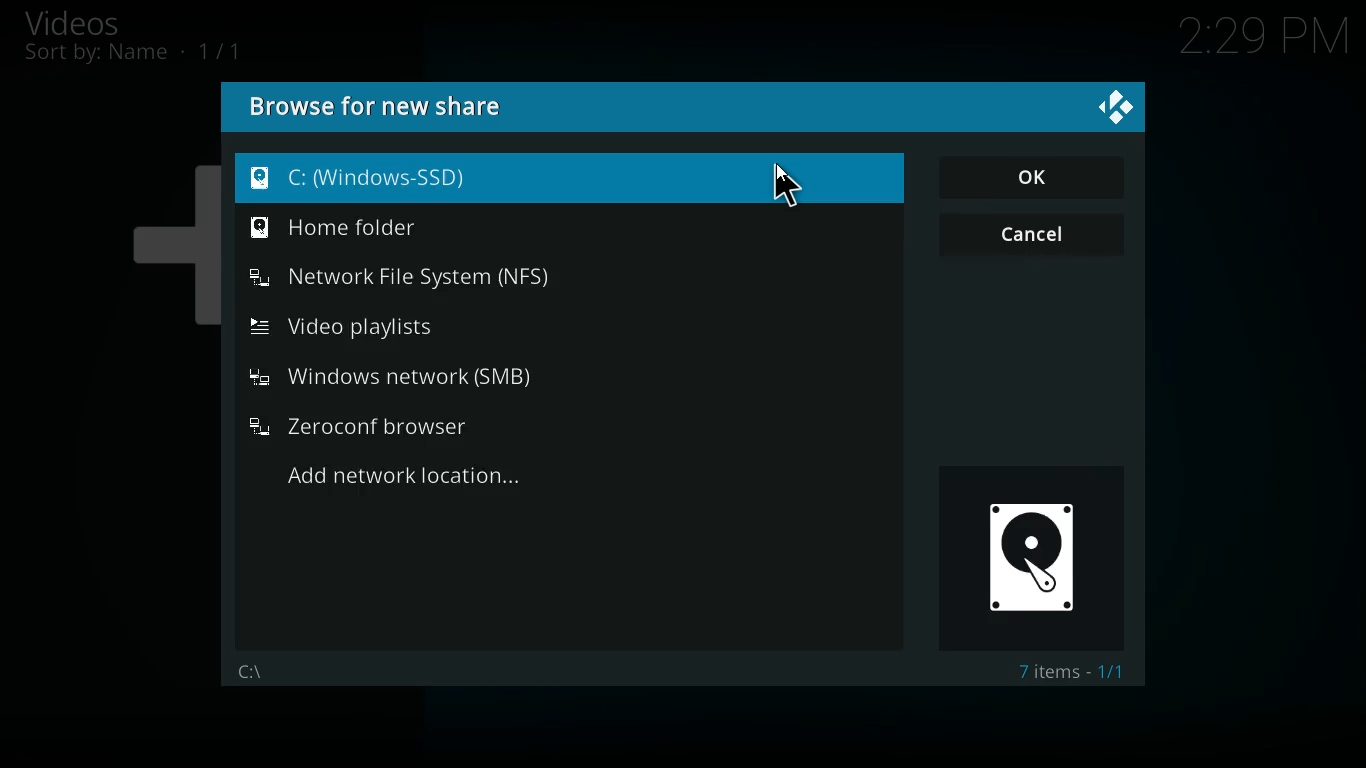 The width and height of the screenshot is (1366, 768). What do you see at coordinates (1119, 109) in the screenshot?
I see `kodi logo` at bounding box center [1119, 109].